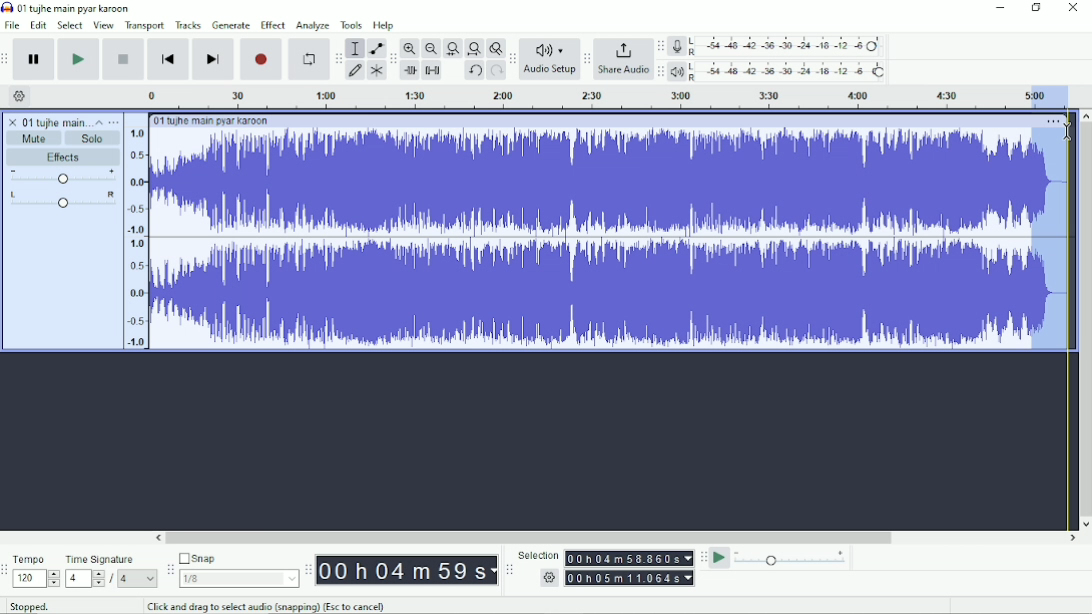 The width and height of the screenshot is (1092, 614). What do you see at coordinates (512, 59) in the screenshot?
I see `Audacity audio setup toolbar` at bounding box center [512, 59].